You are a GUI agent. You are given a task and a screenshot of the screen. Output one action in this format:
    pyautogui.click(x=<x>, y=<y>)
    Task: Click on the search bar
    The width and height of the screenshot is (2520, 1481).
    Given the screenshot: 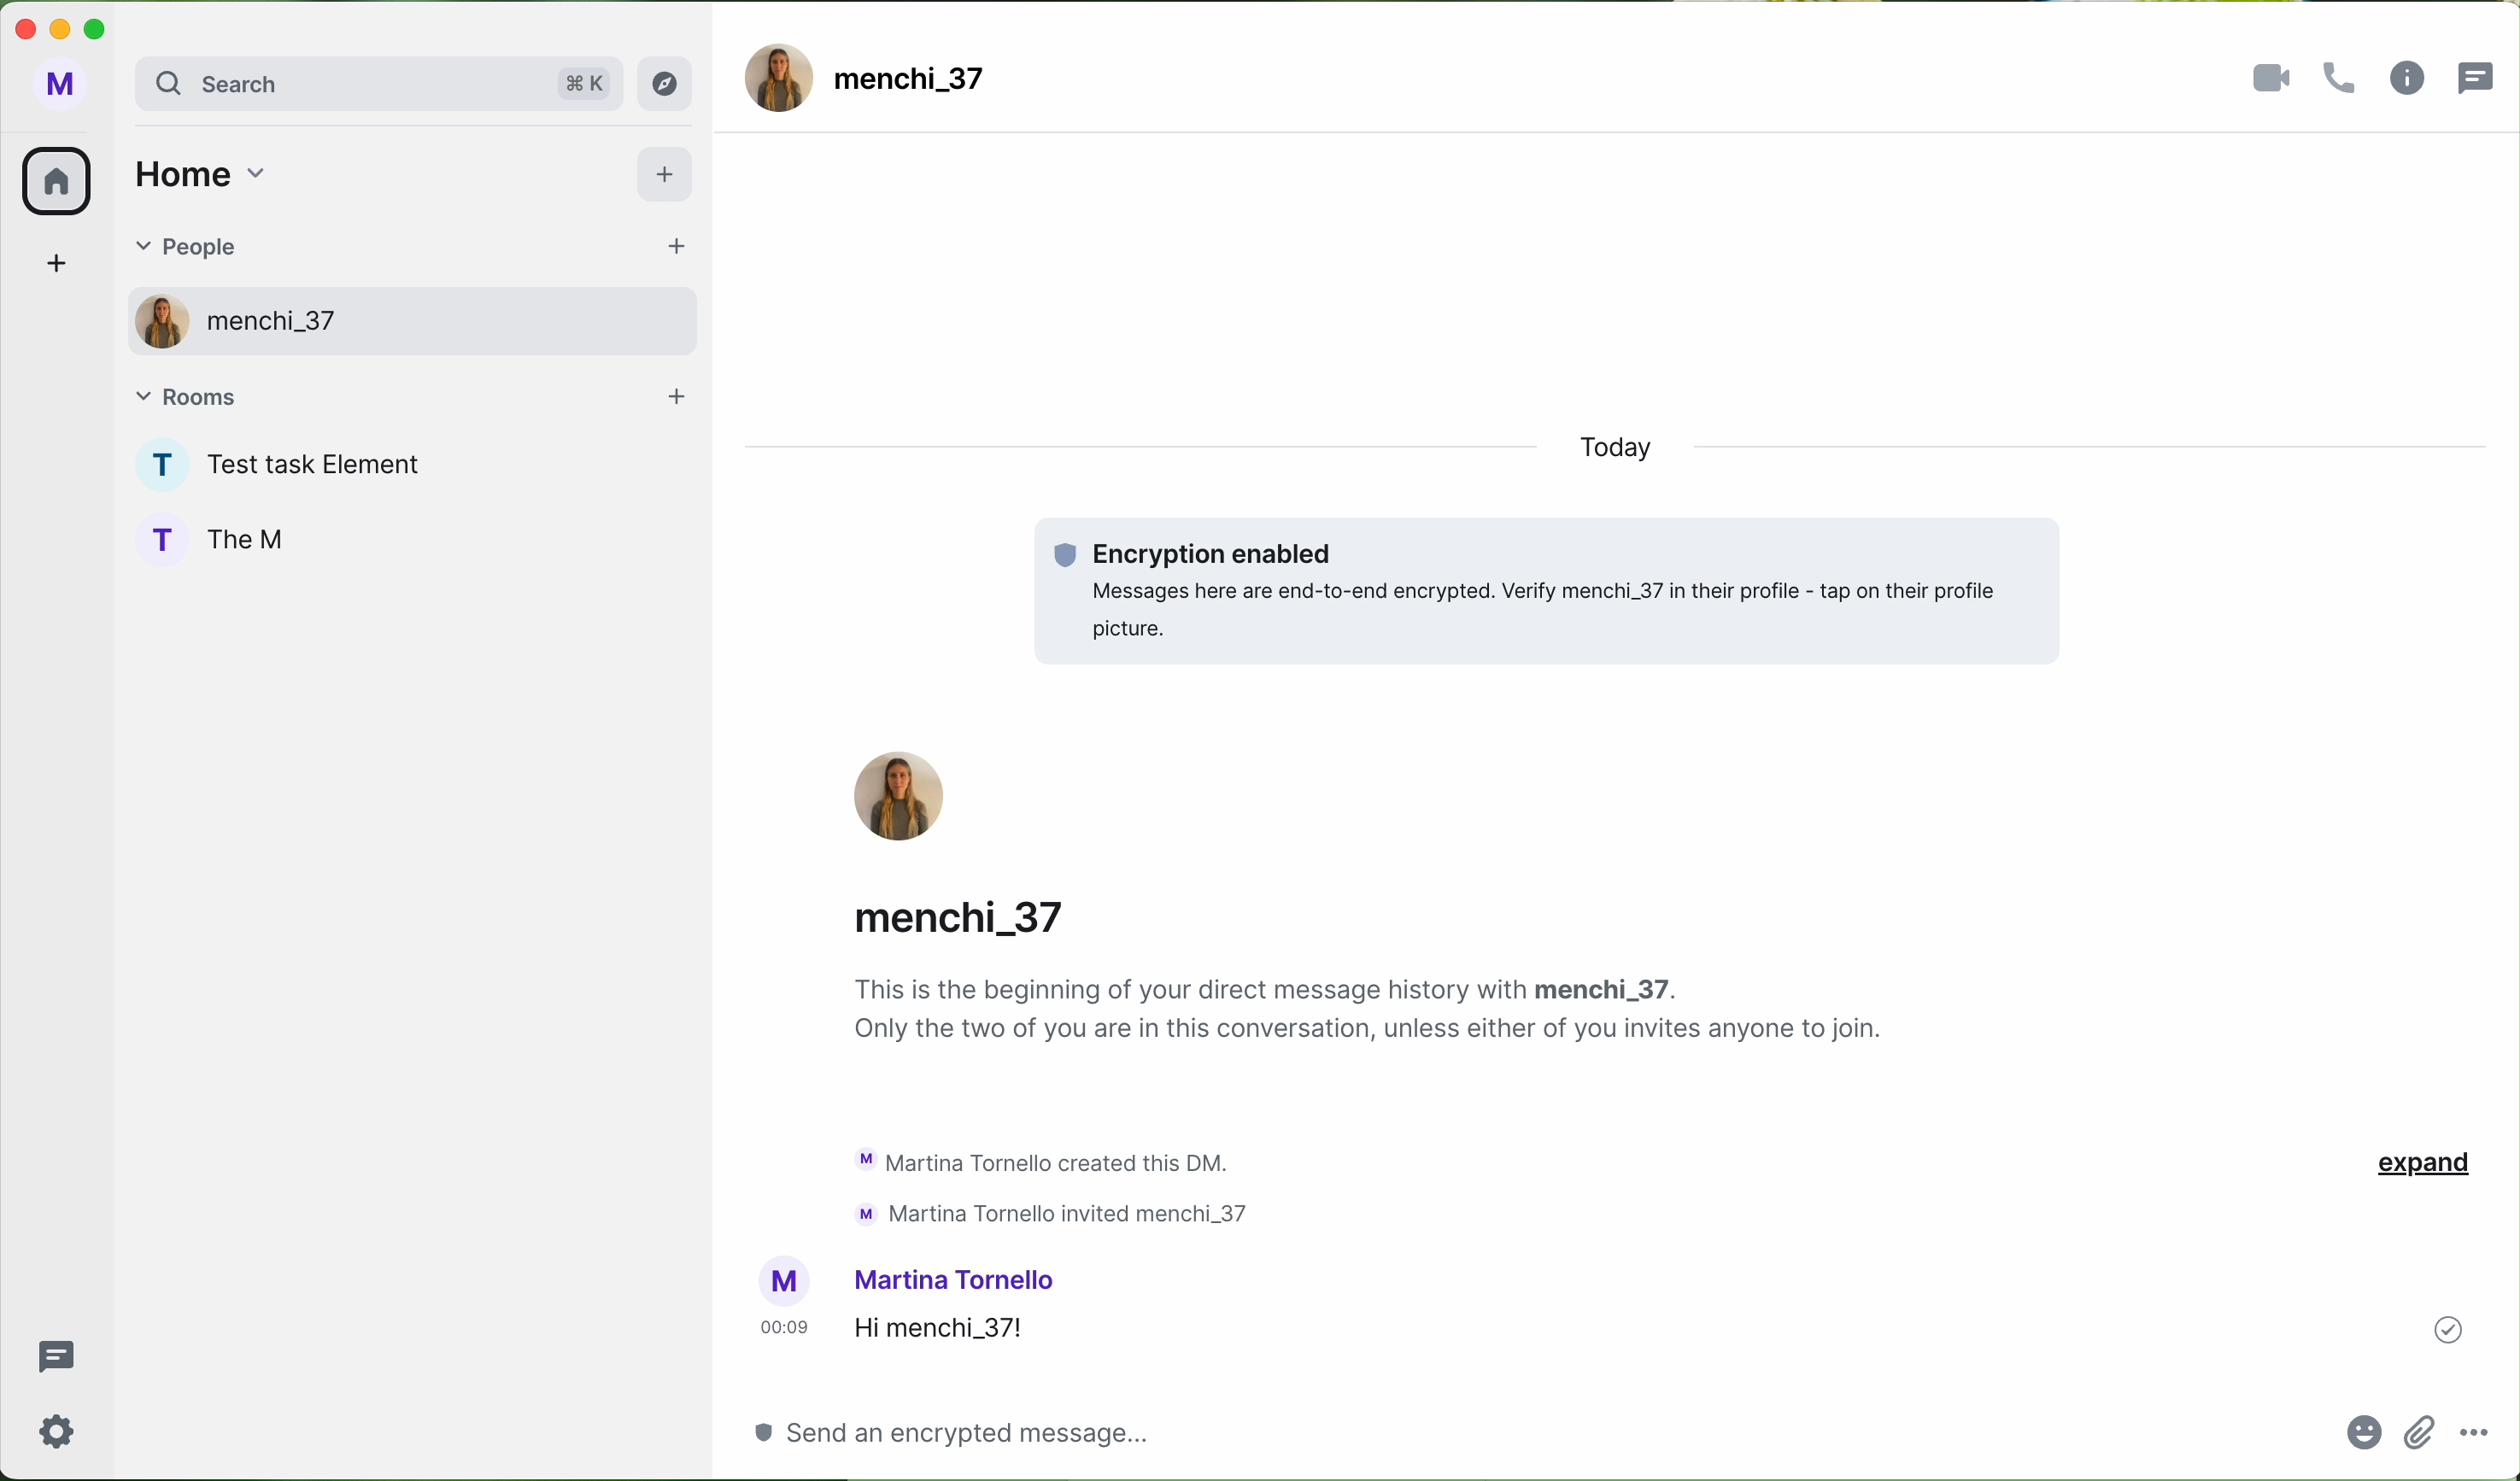 What is the action you would take?
    pyautogui.click(x=320, y=86)
    